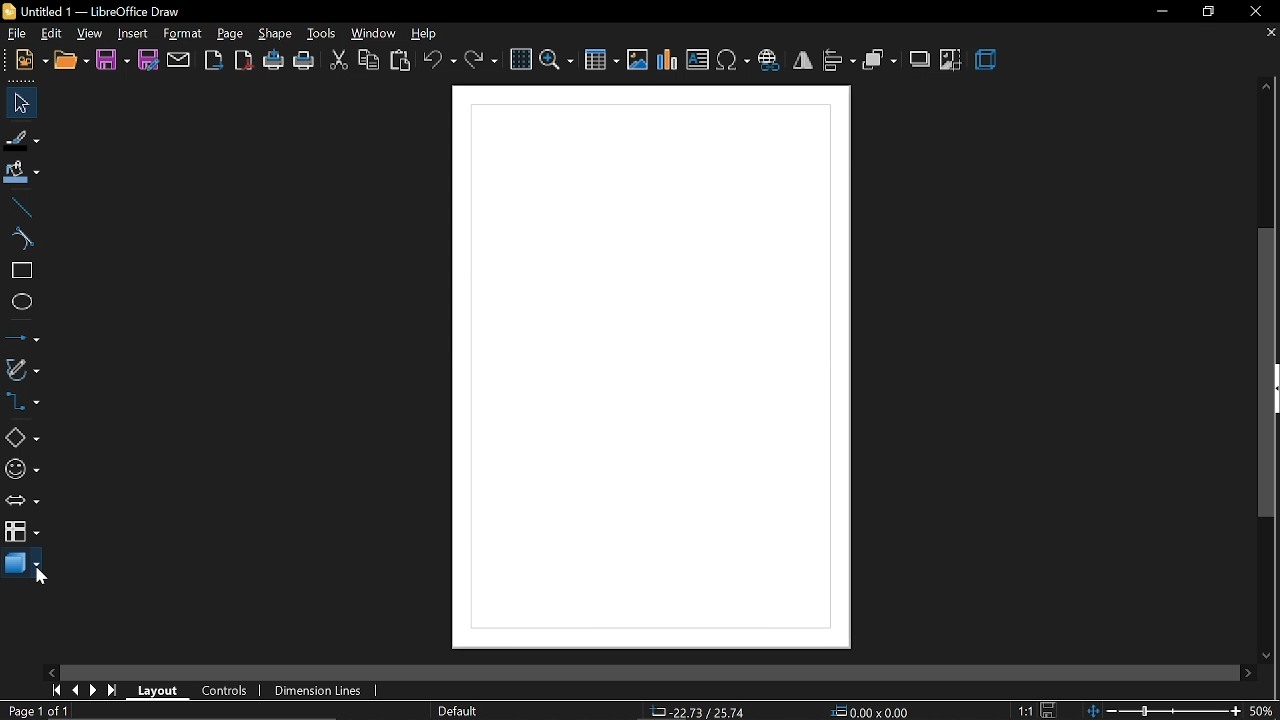  Describe the element at coordinates (304, 63) in the screenshot. I see `print` at that location.